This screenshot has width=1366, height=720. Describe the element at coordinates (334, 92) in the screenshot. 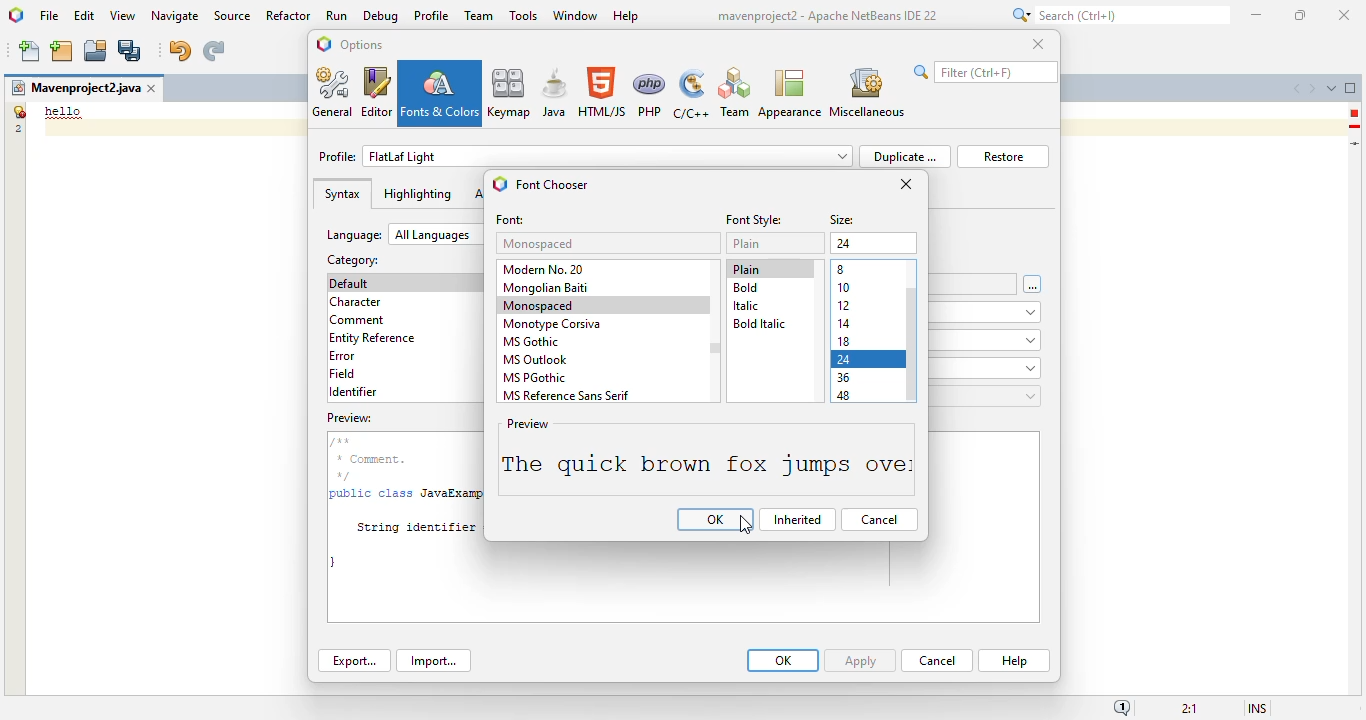

I see `general` at that location.